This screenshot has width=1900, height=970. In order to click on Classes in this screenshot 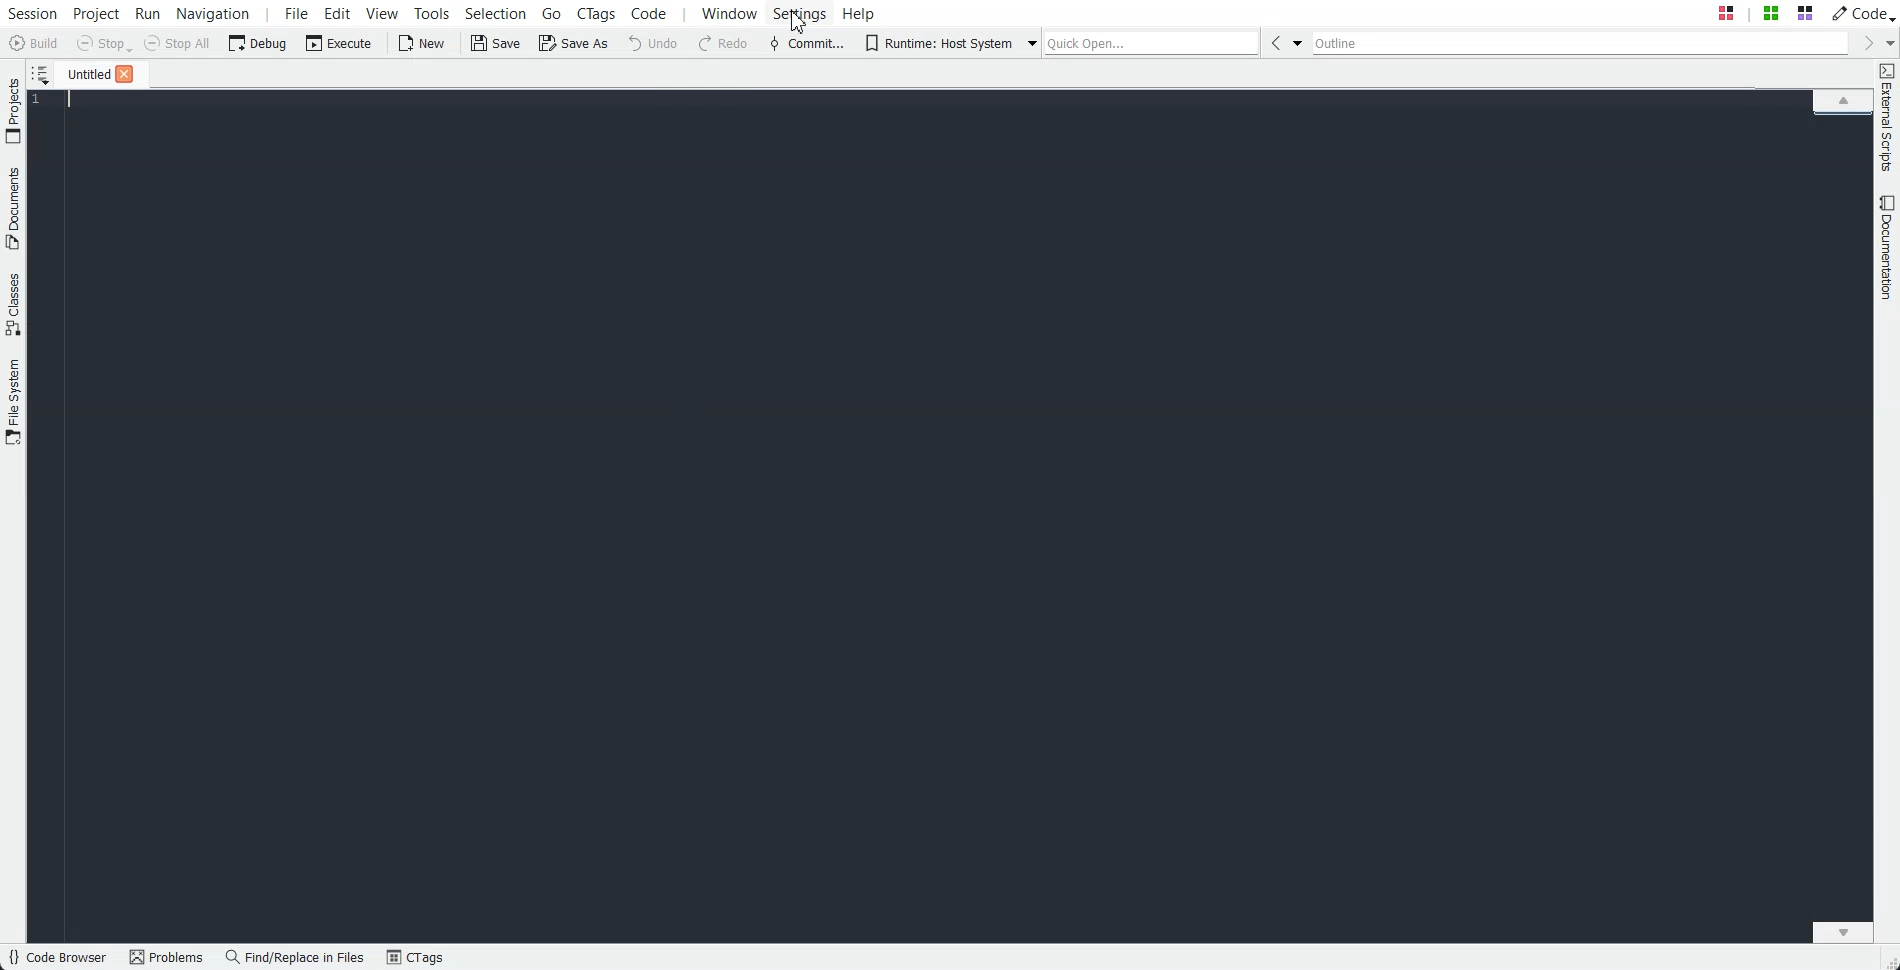, I will do `click(14, 304)`.